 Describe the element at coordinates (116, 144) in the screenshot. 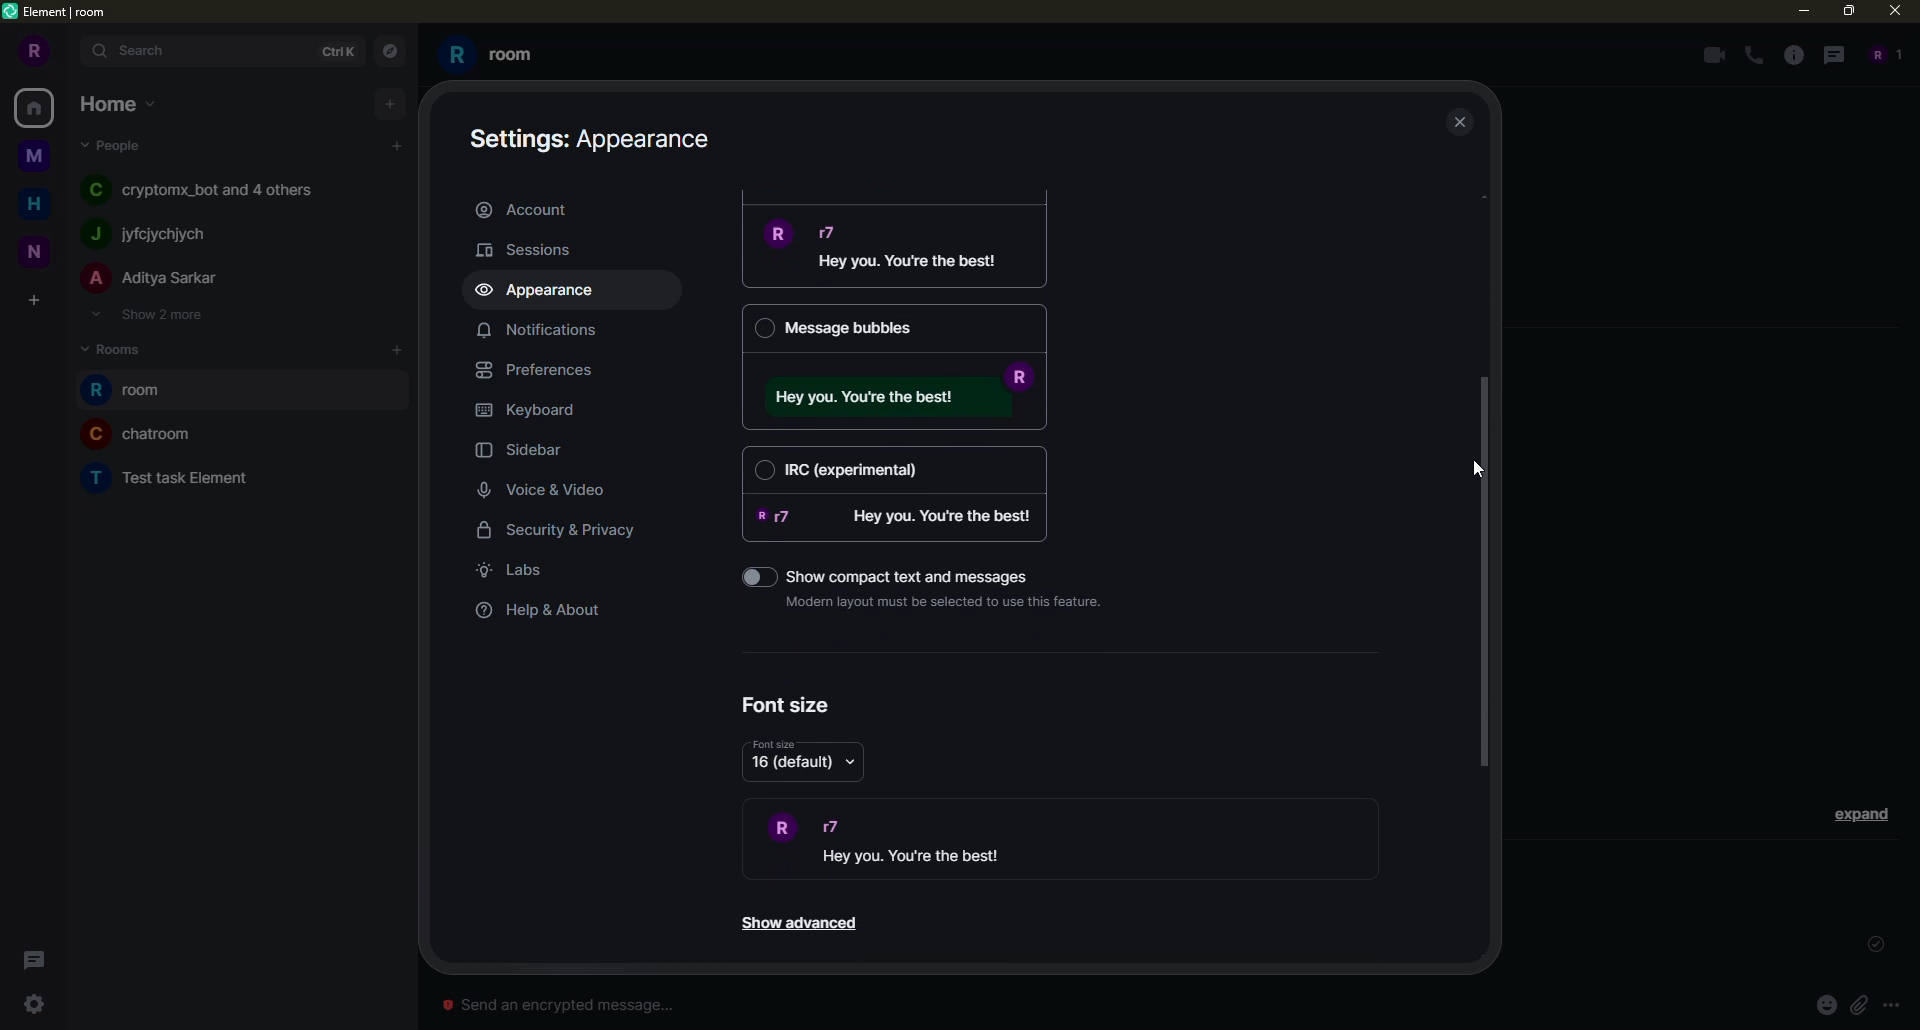

I see `people` at that location.